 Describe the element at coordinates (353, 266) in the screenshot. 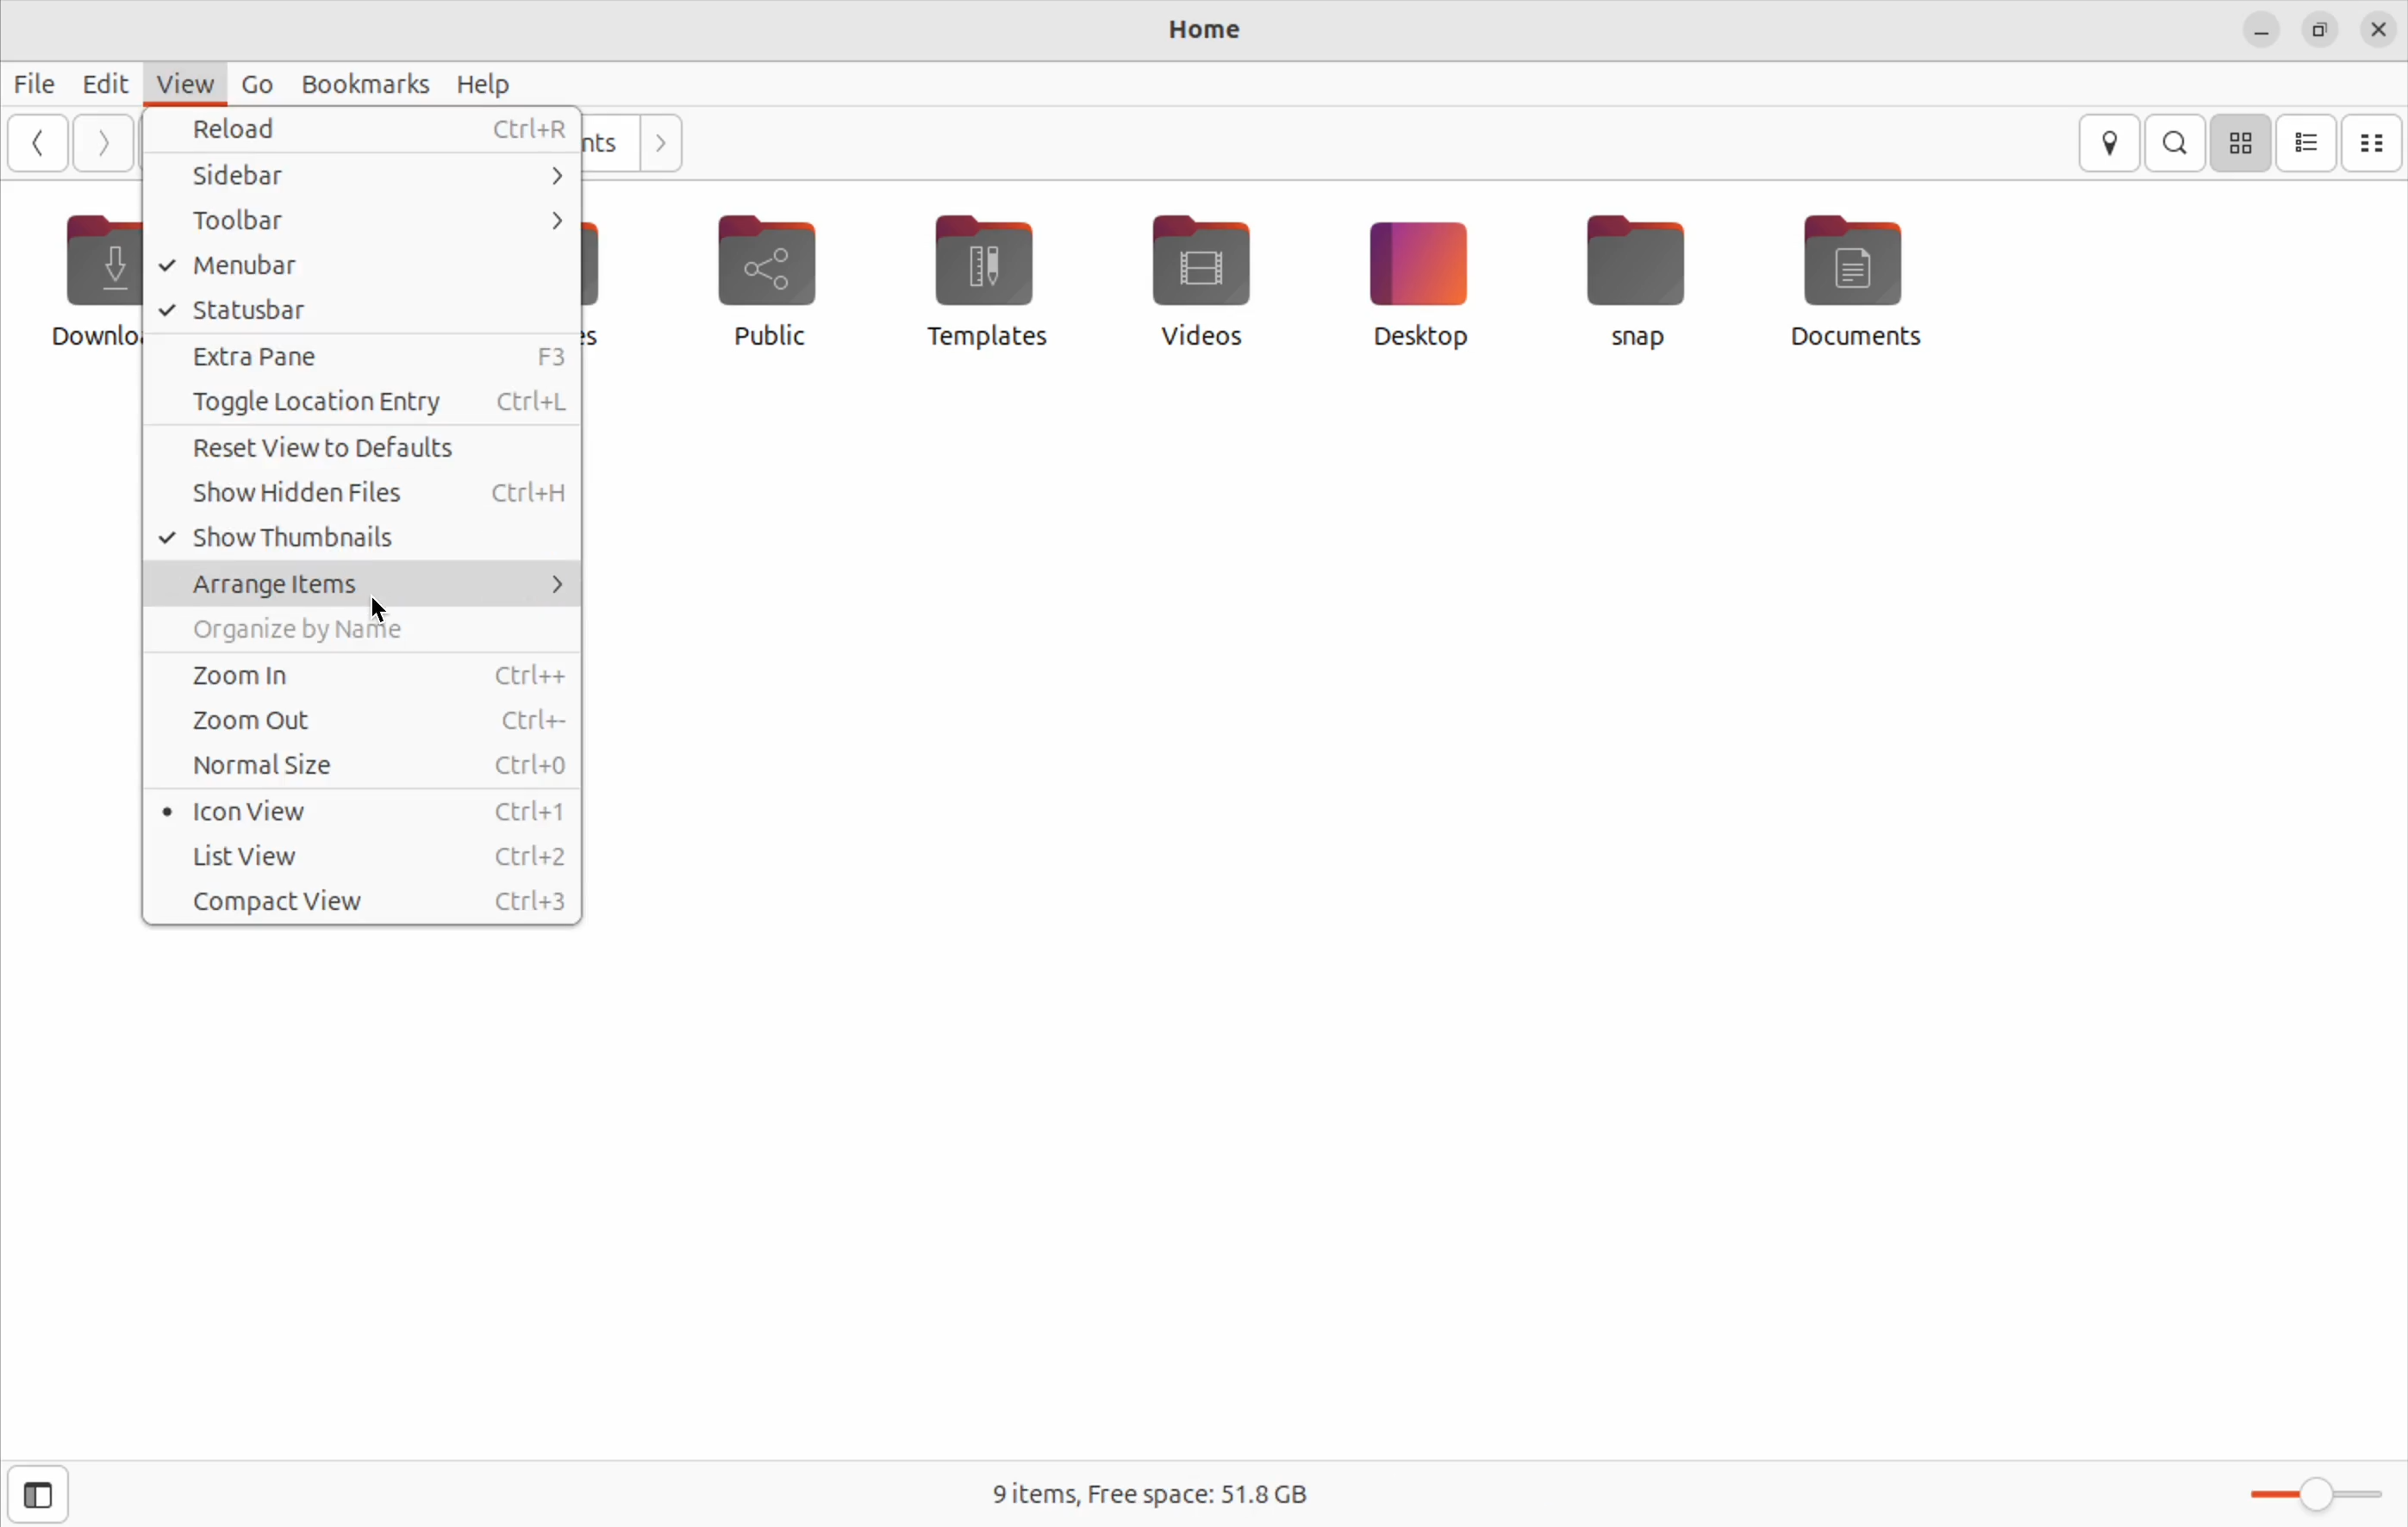

I see `menu bar` at that location.